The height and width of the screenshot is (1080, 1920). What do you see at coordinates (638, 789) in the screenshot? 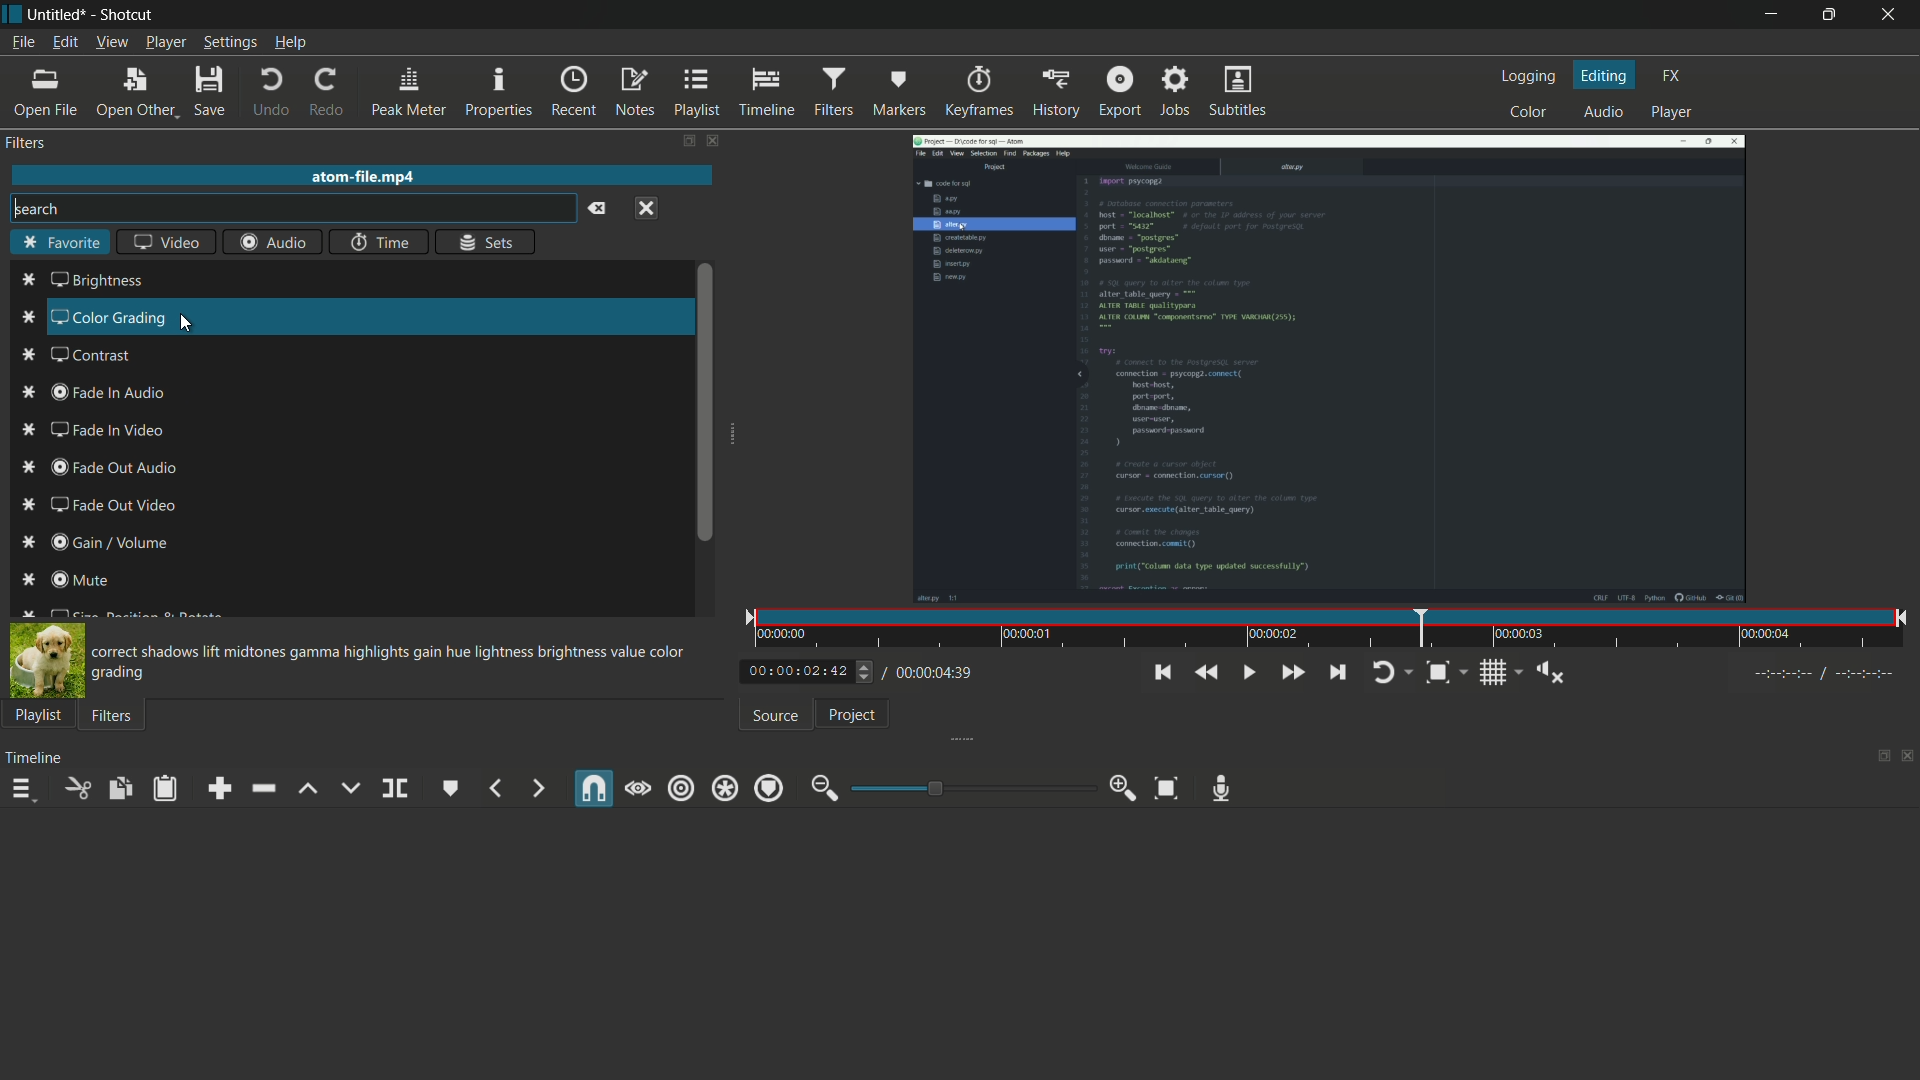
I see `scrub while dragging` at bounding box center [638, 789].